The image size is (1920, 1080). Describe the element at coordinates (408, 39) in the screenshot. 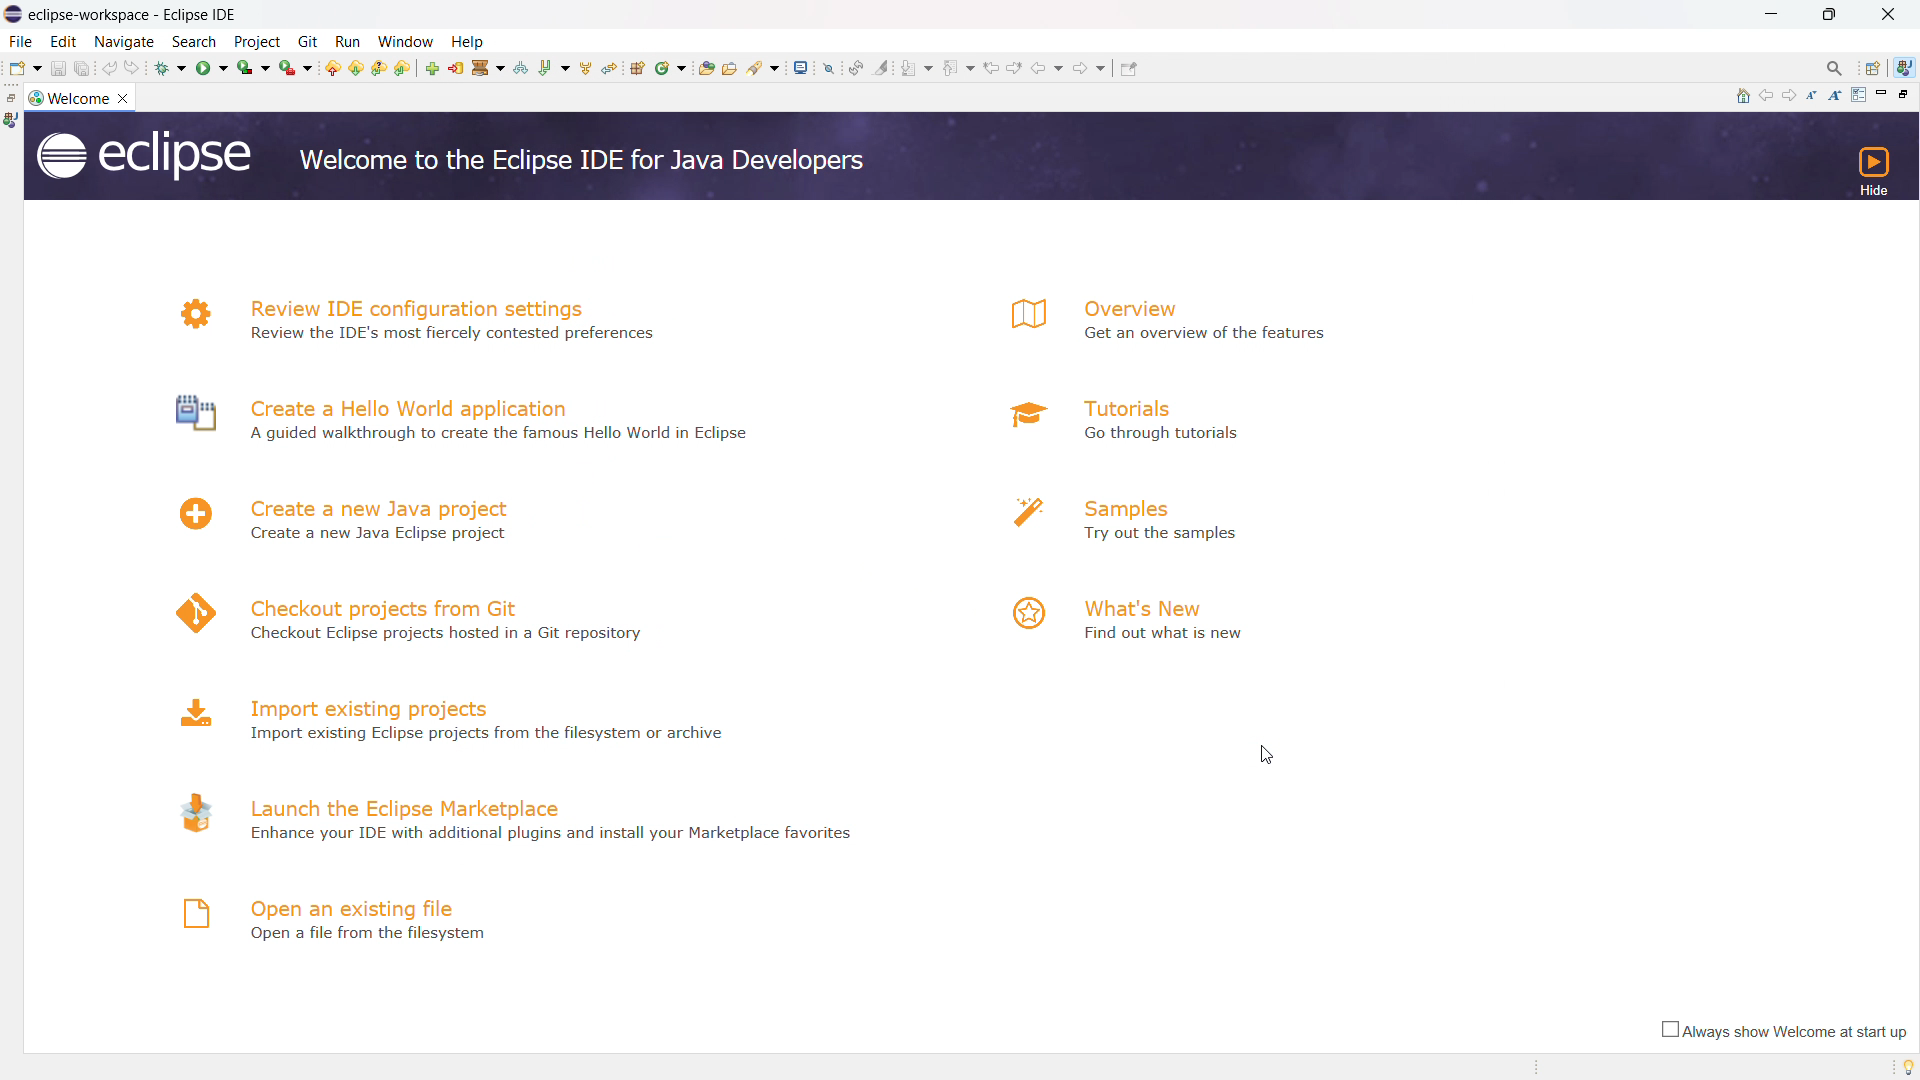

I see `window` at that location.